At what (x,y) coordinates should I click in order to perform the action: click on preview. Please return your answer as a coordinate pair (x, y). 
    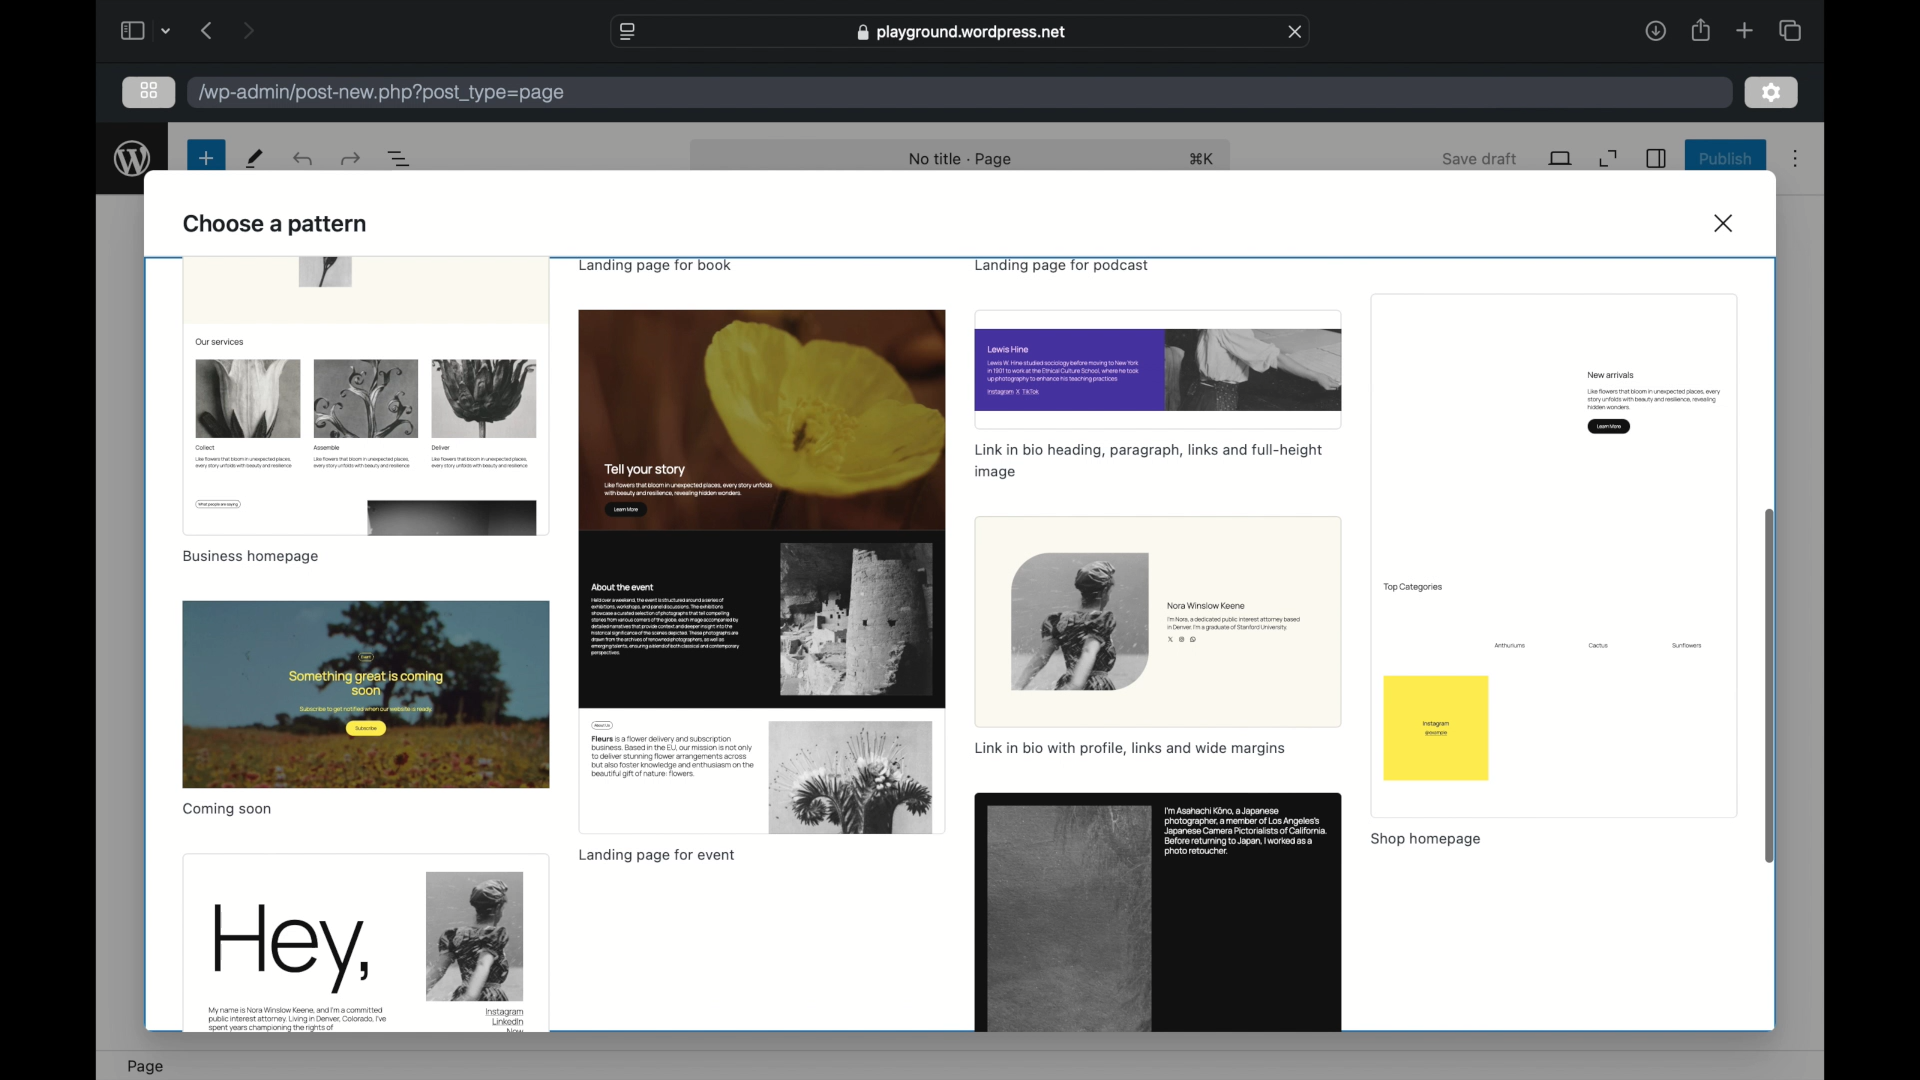
    Looking at the image, I should click on (1158, 369).